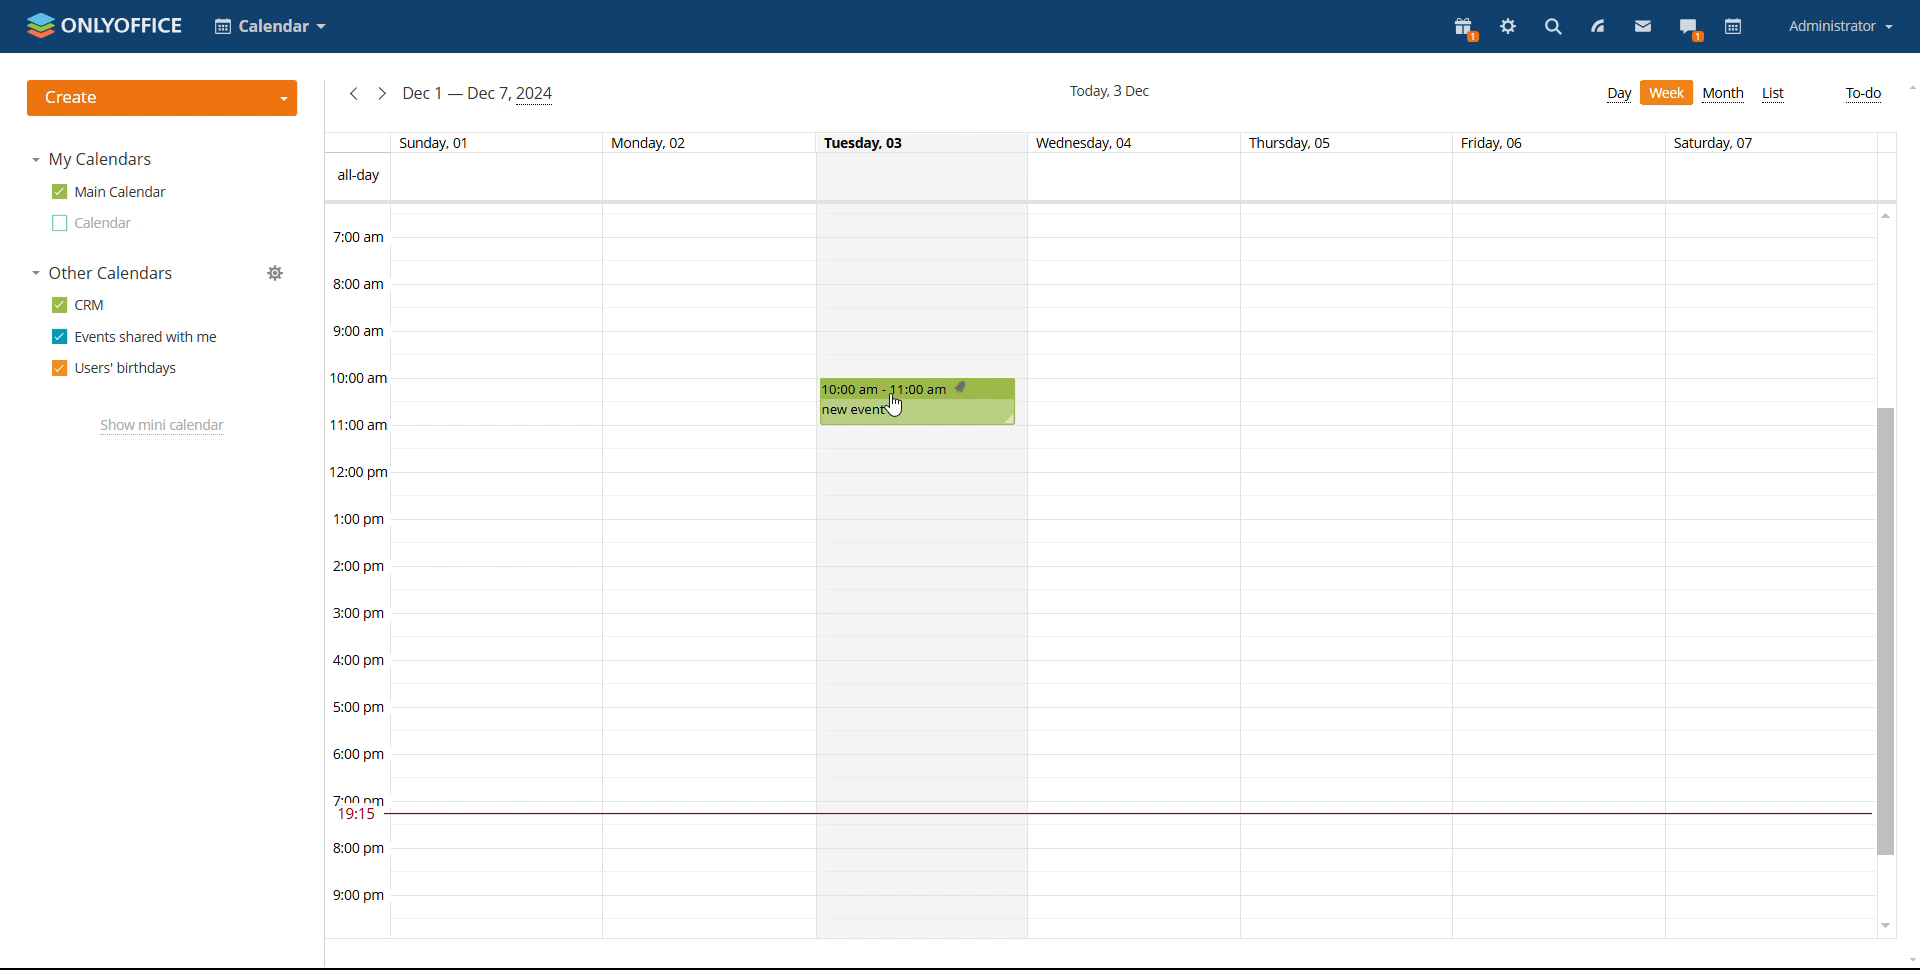  I want to click on cursor, so click(897, 405).